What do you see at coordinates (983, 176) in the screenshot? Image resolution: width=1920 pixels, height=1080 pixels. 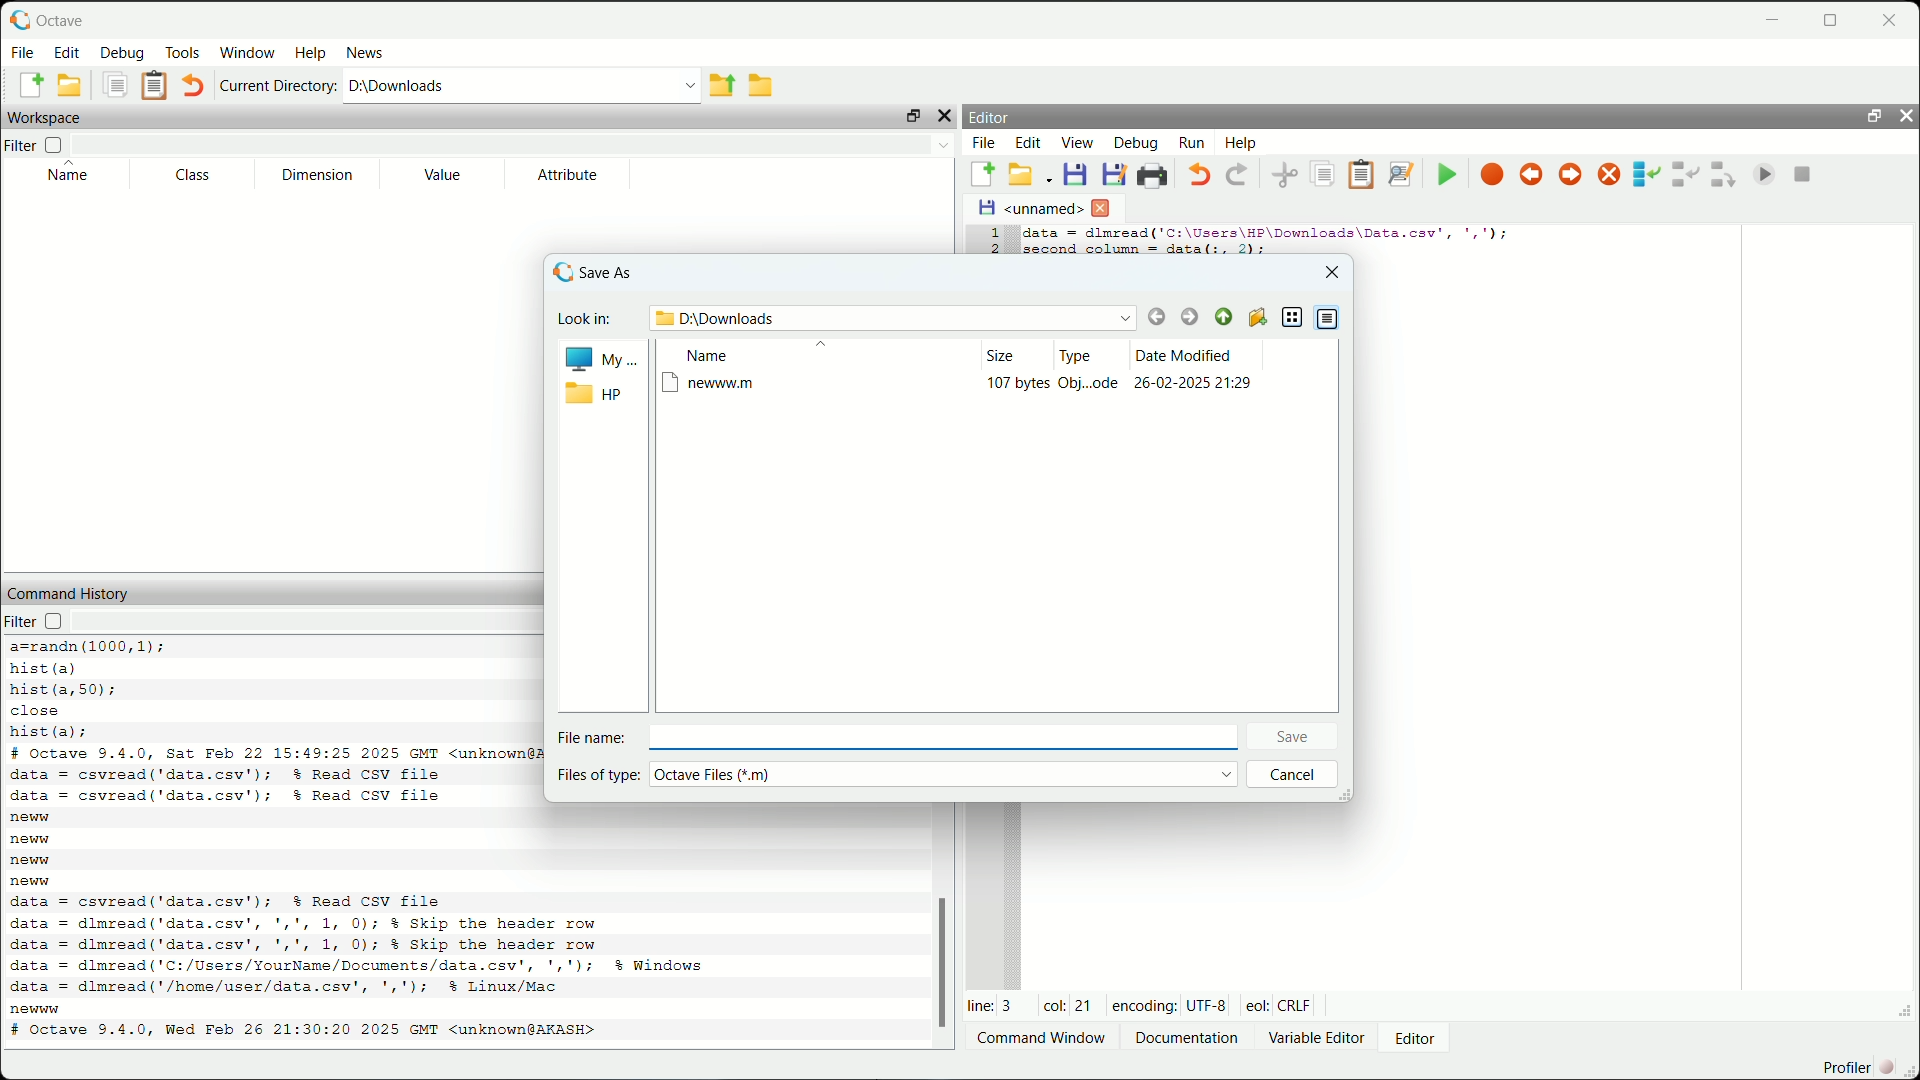 I see `new script` at bounding box center [983, 176].